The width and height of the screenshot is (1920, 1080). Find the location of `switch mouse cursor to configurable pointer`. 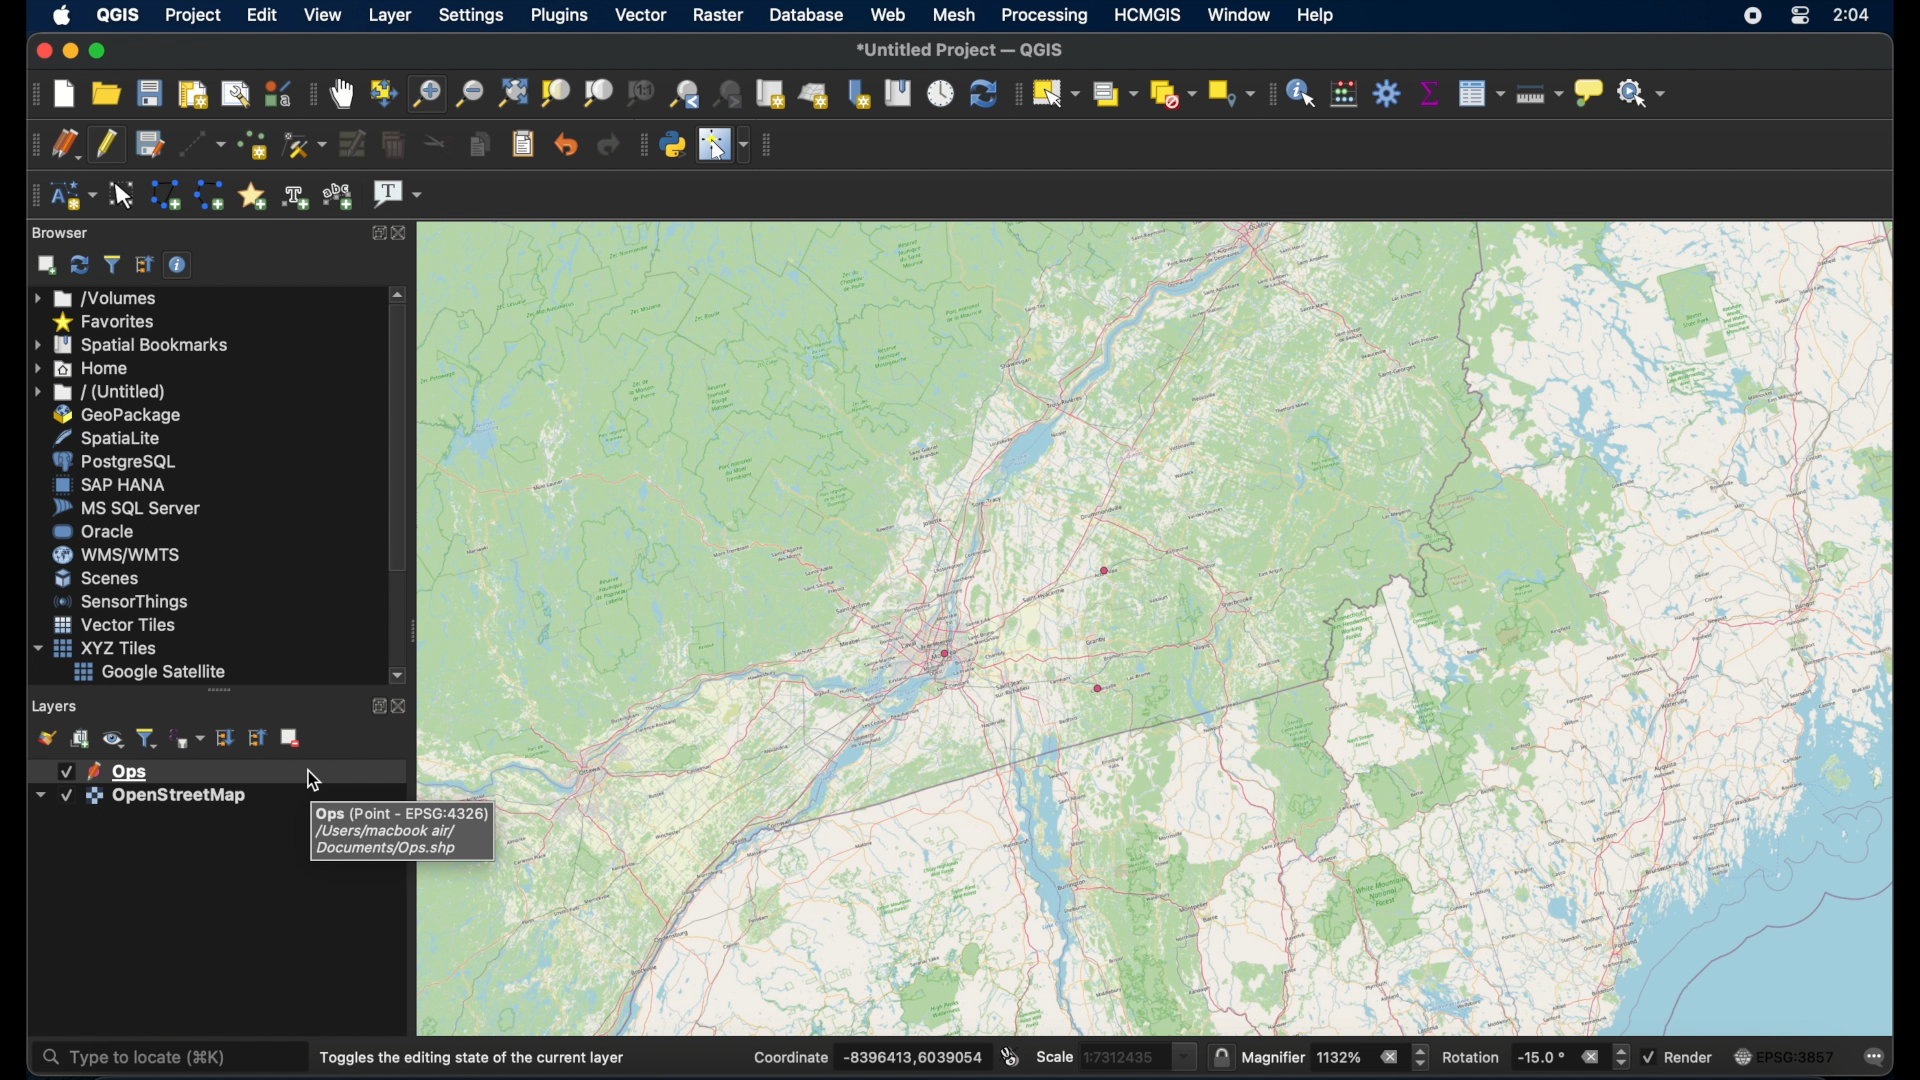

switch mouse cursor to configurable pointer is located at coordinates (722, 143).